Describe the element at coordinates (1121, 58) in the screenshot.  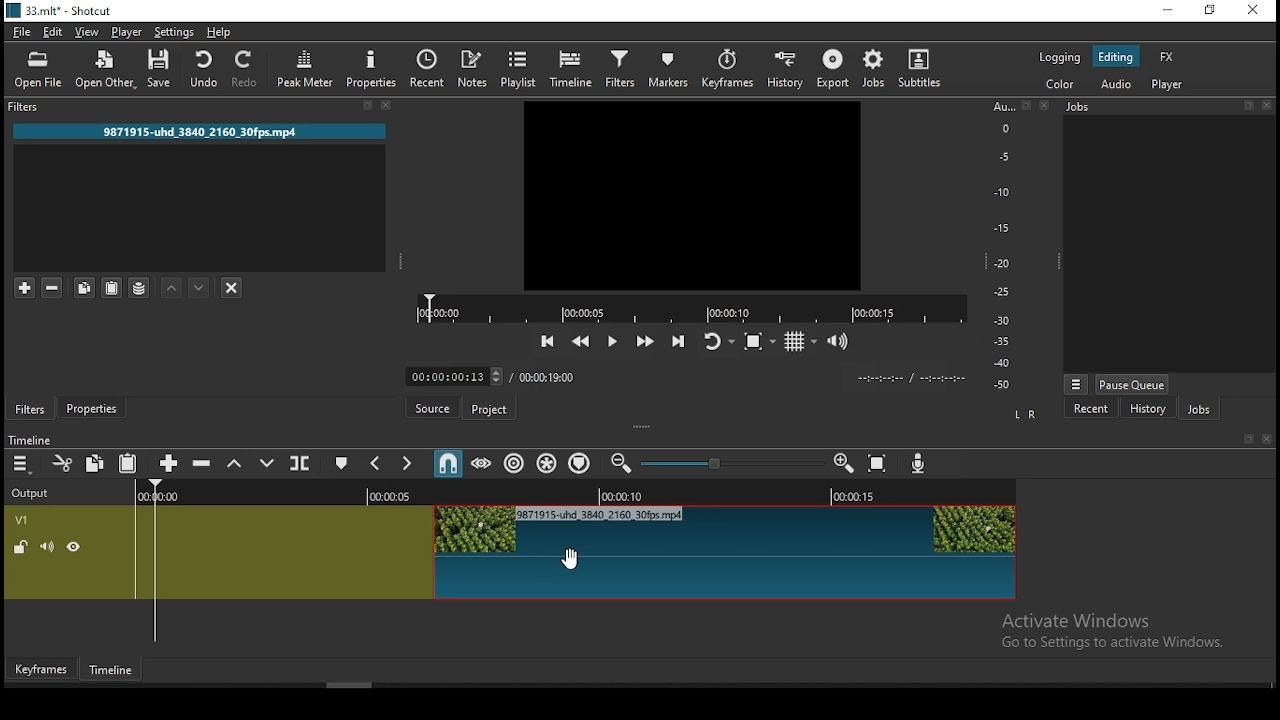
I see `editing` at that location.